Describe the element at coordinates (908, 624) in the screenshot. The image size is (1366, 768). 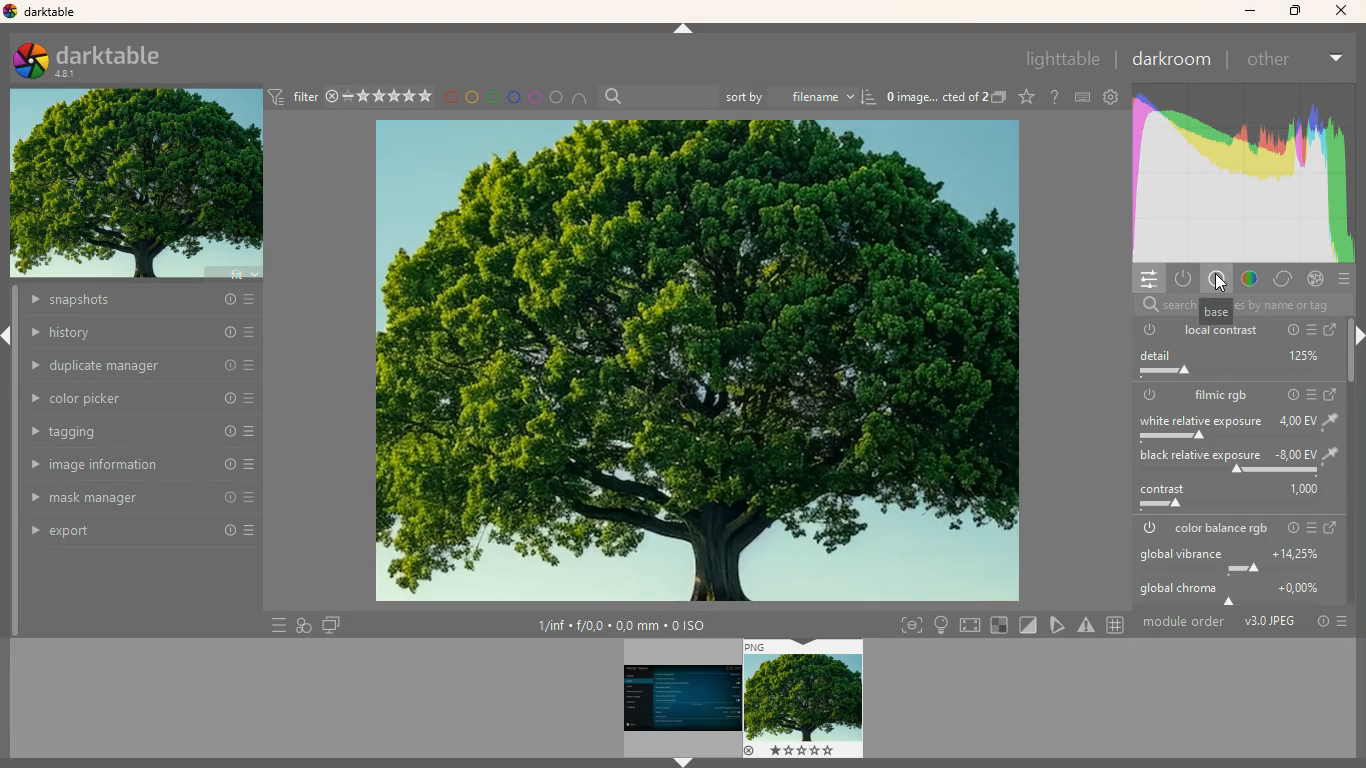
I see `frame` at that location.